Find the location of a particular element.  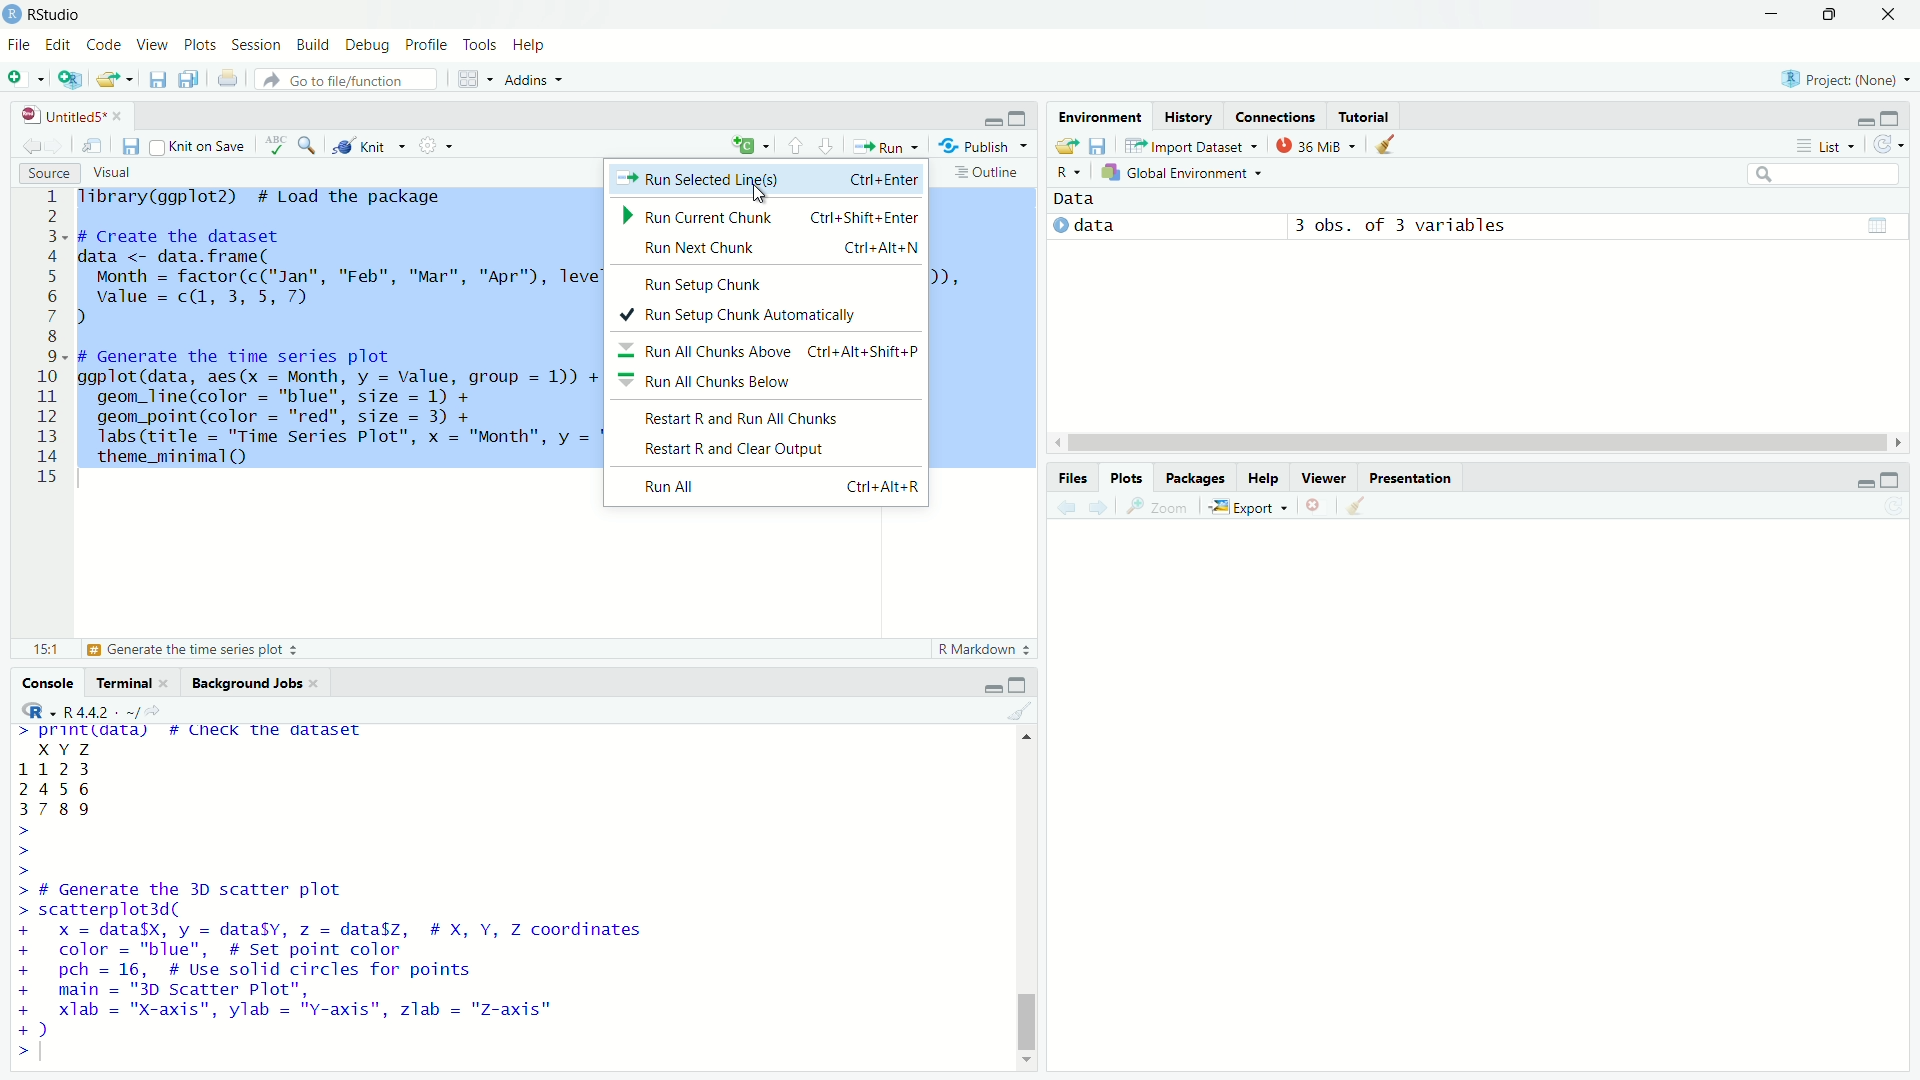

clear objects from the workspace is located at coordinates (1388, 146).